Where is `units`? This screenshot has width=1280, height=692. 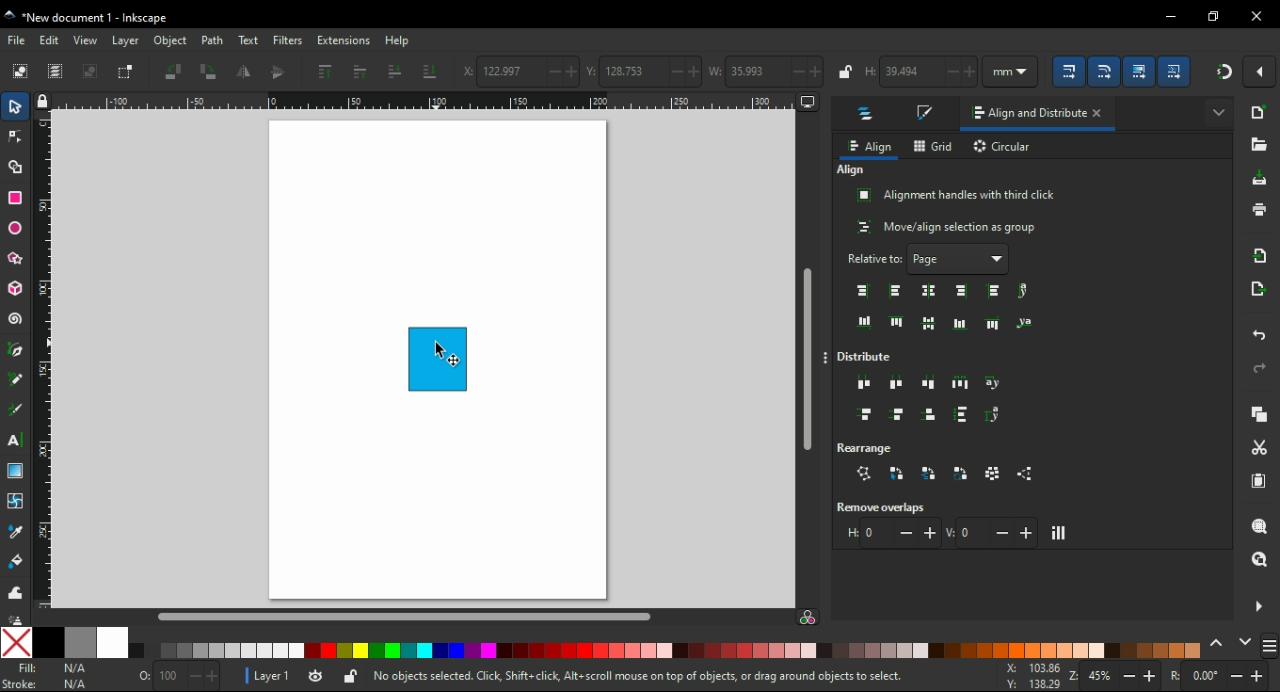 units is located at coordinates (1010, 71).